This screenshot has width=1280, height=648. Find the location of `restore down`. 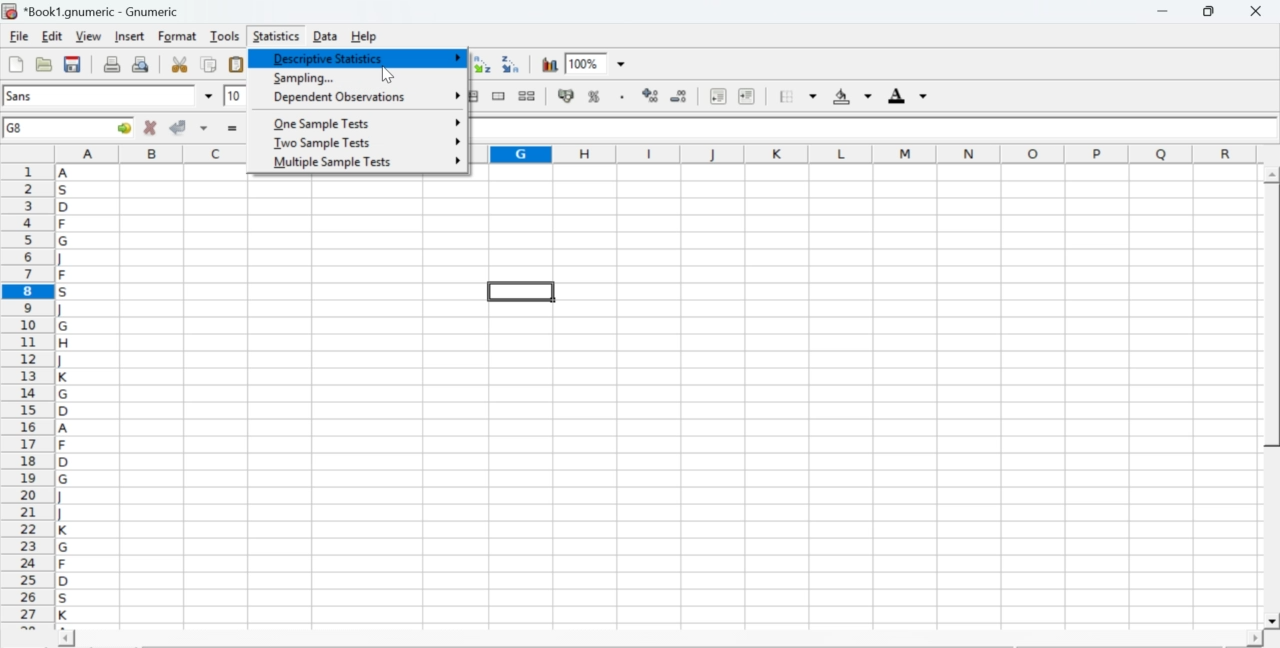

restore down is located at coordinates (1210, 12).